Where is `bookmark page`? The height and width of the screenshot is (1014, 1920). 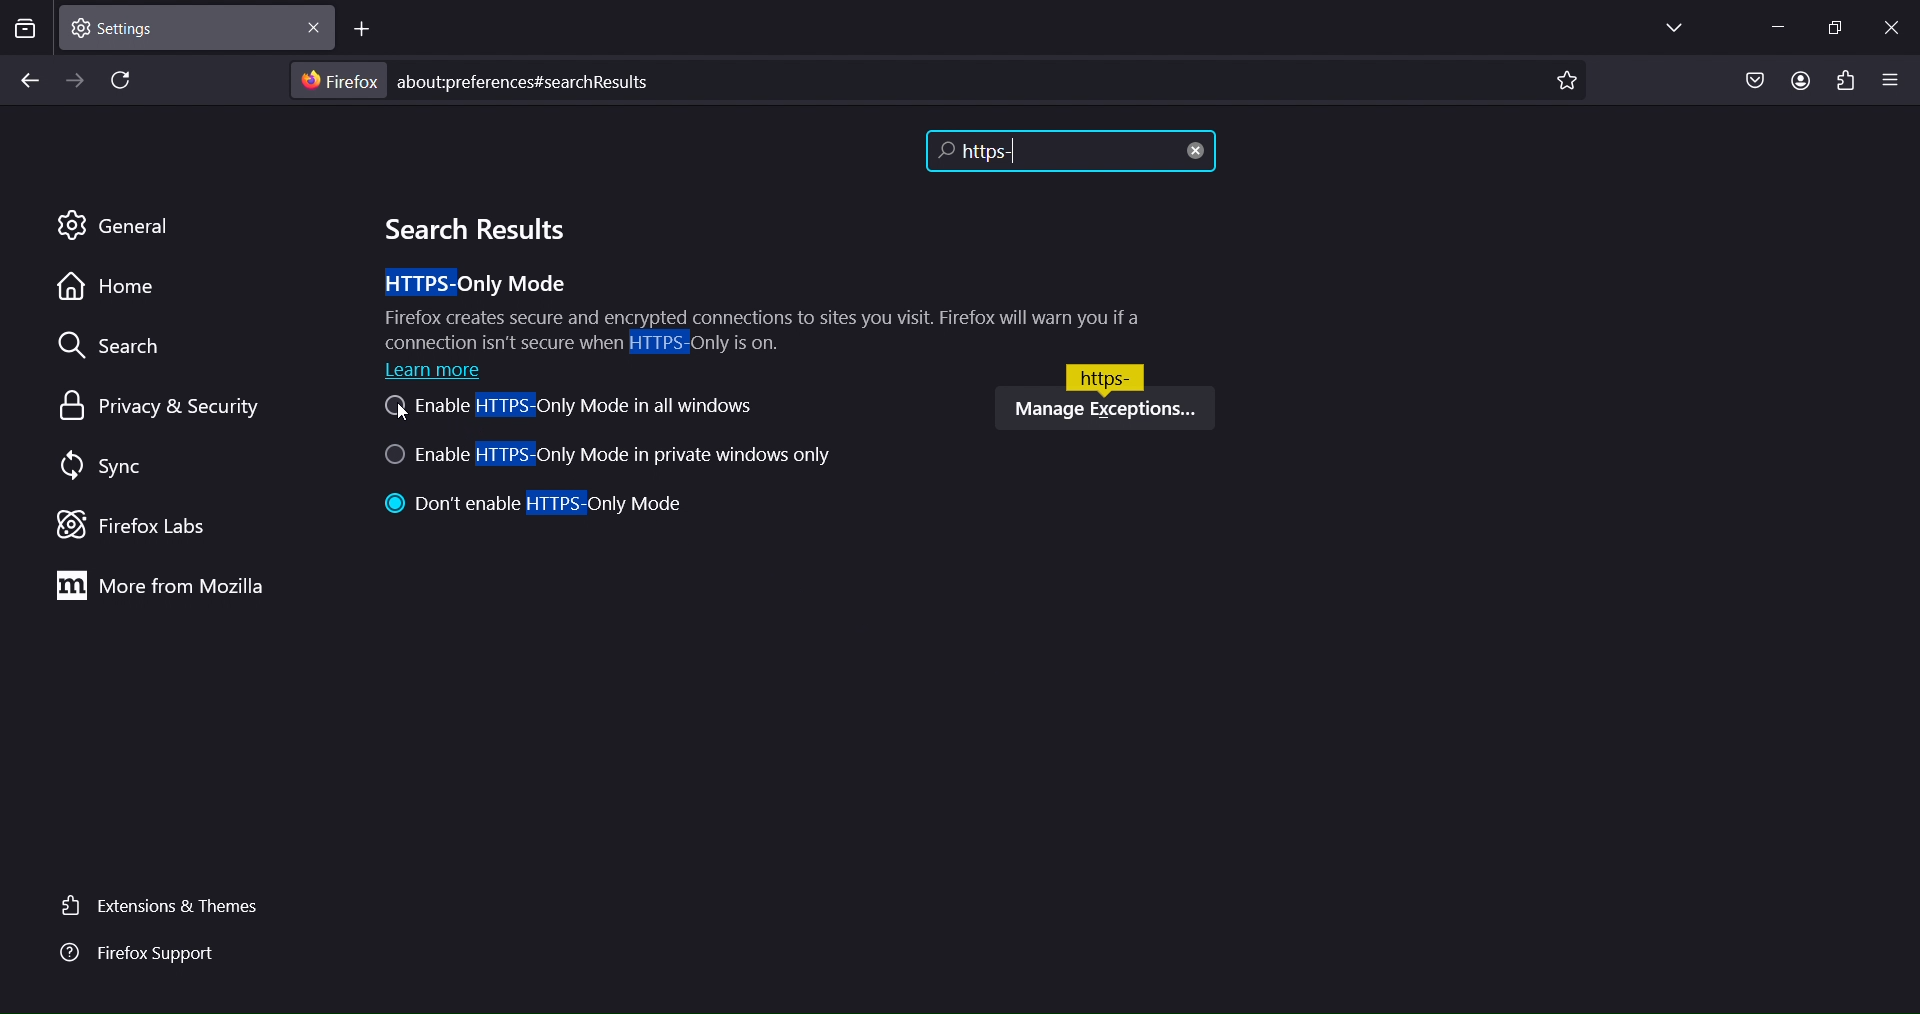
bookmark page is located at coordinates (1573, 78).